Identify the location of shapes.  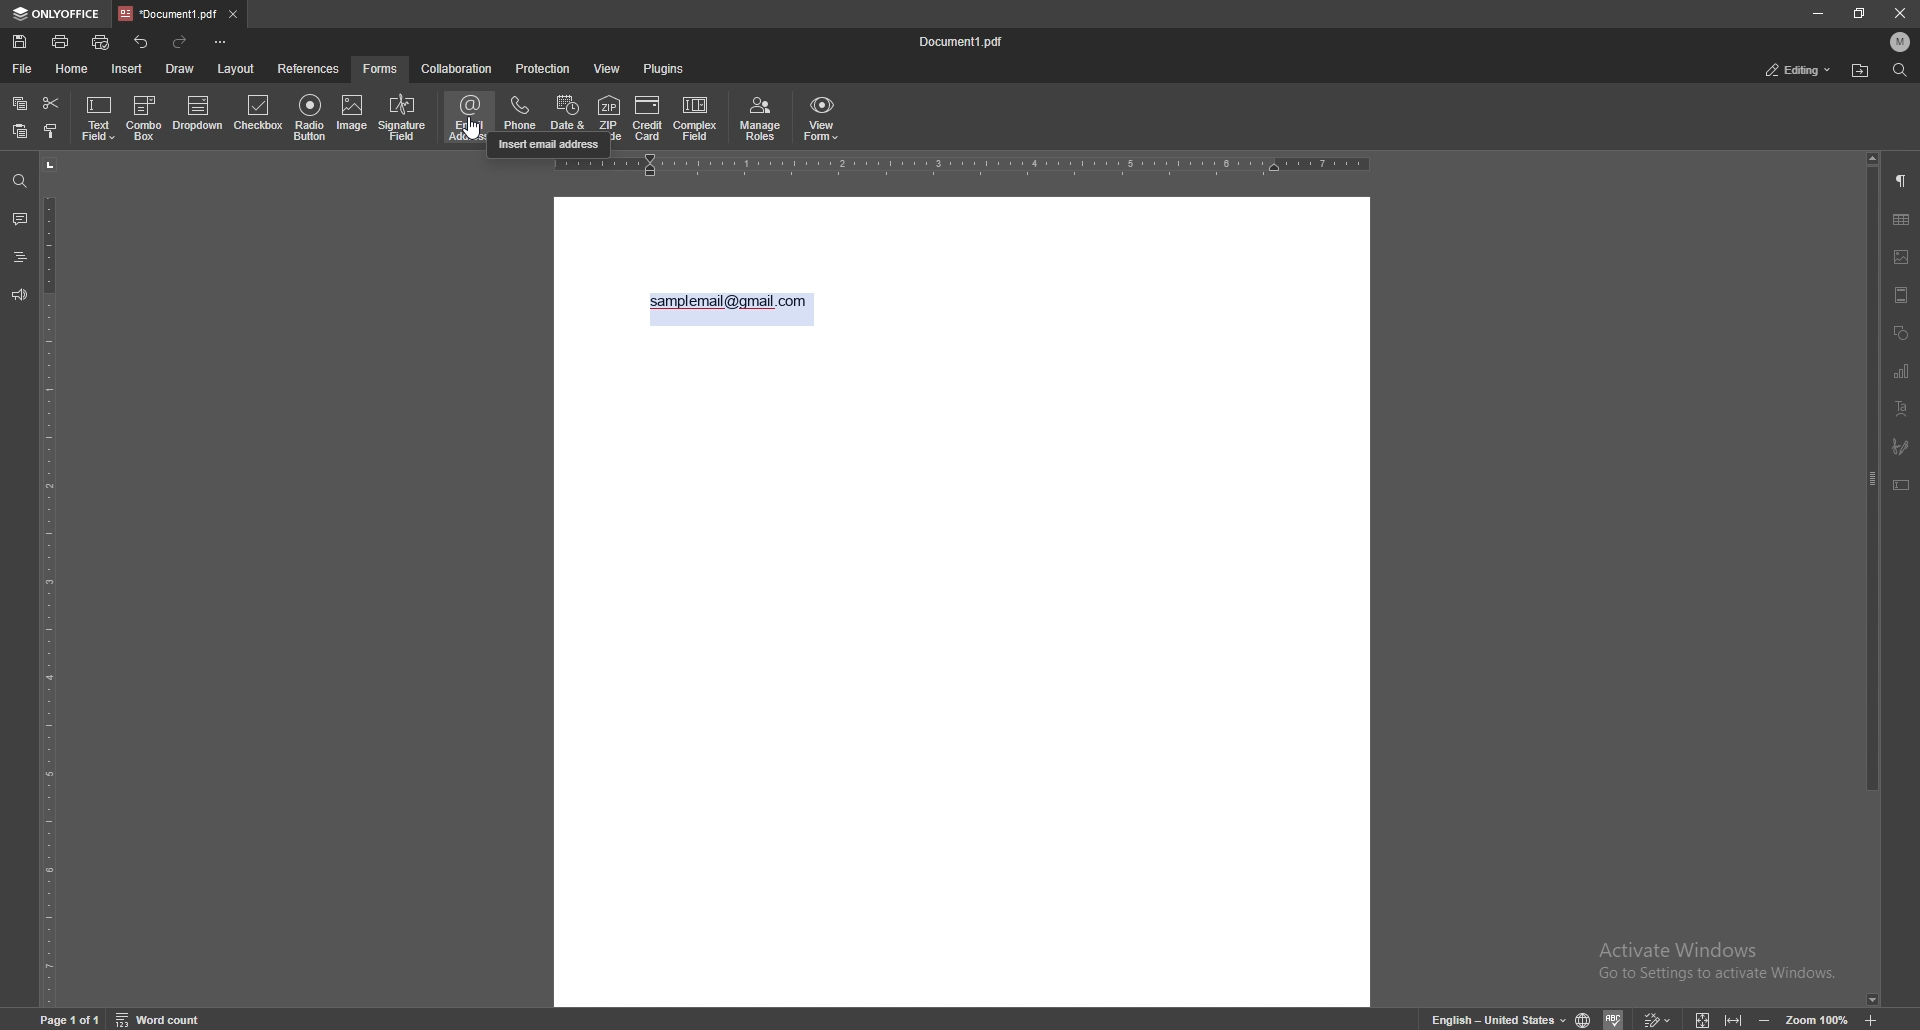
(1901, 331).